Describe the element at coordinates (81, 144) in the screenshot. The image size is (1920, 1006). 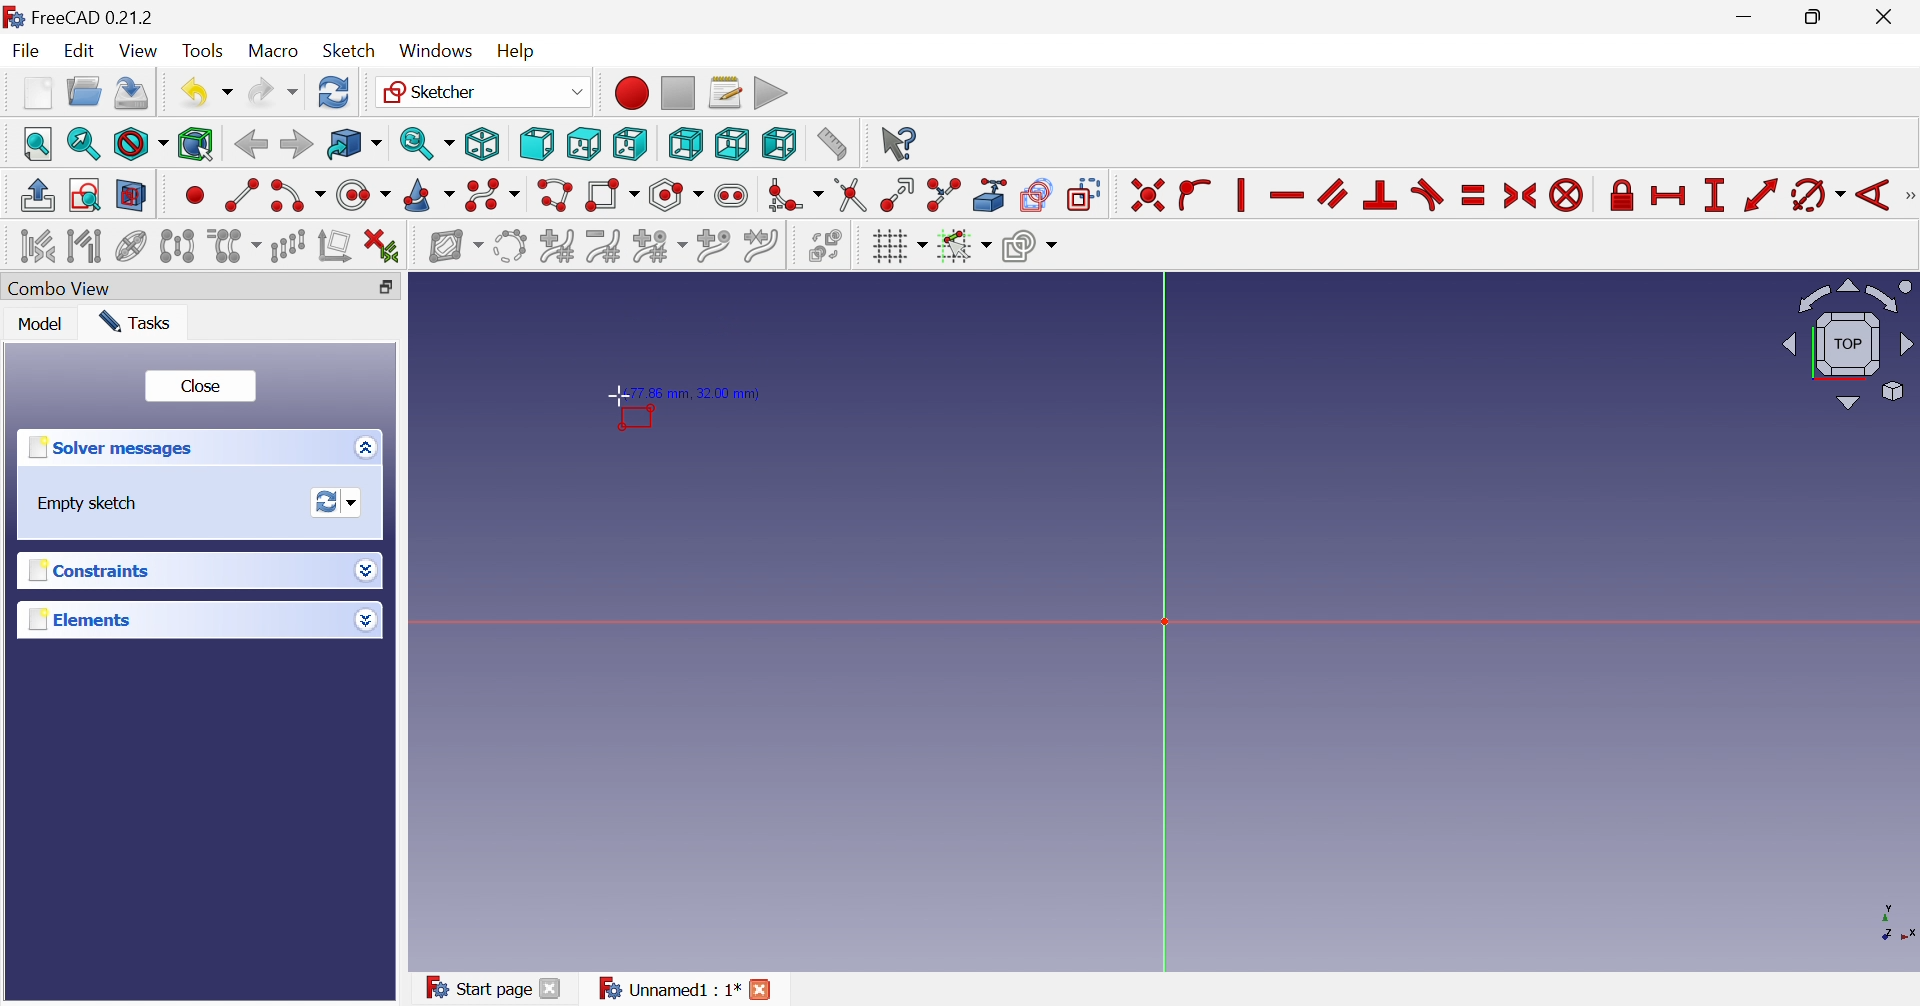
I see `Fit selection` at that location.